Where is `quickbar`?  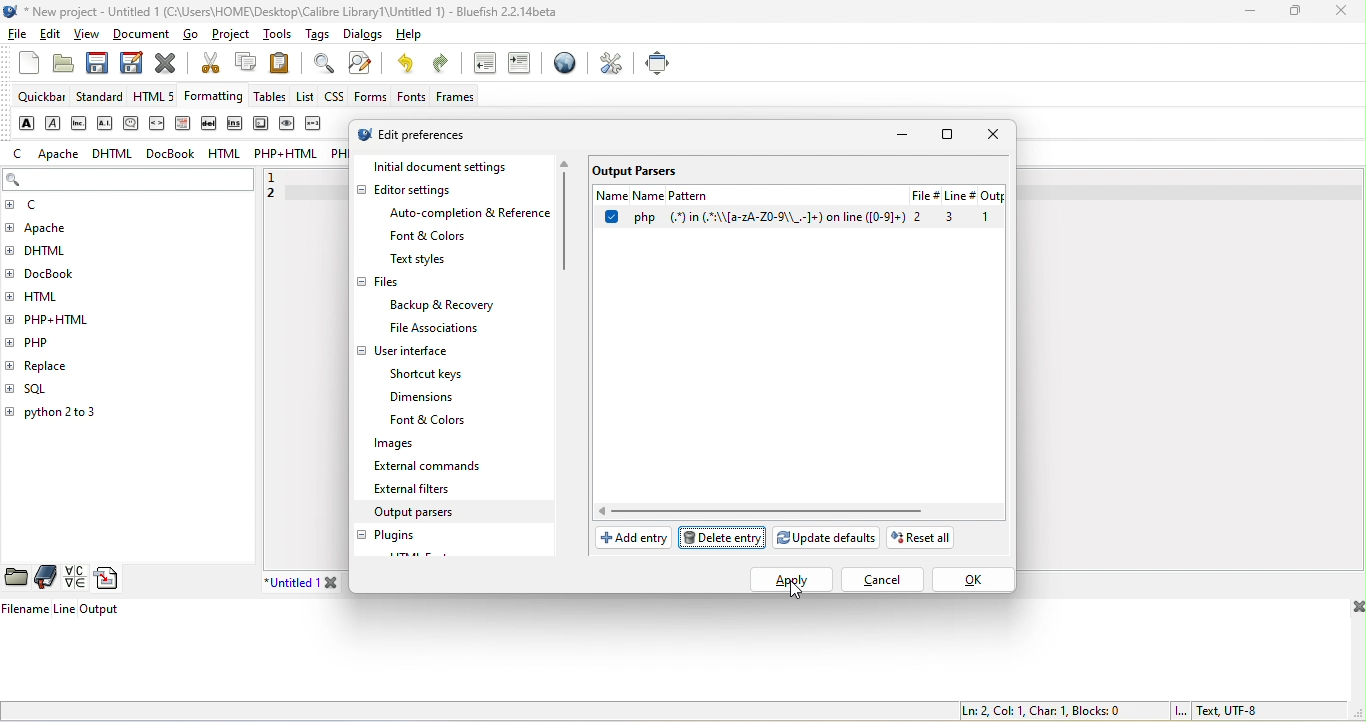
quickbar is located at coordinates (41, 98).